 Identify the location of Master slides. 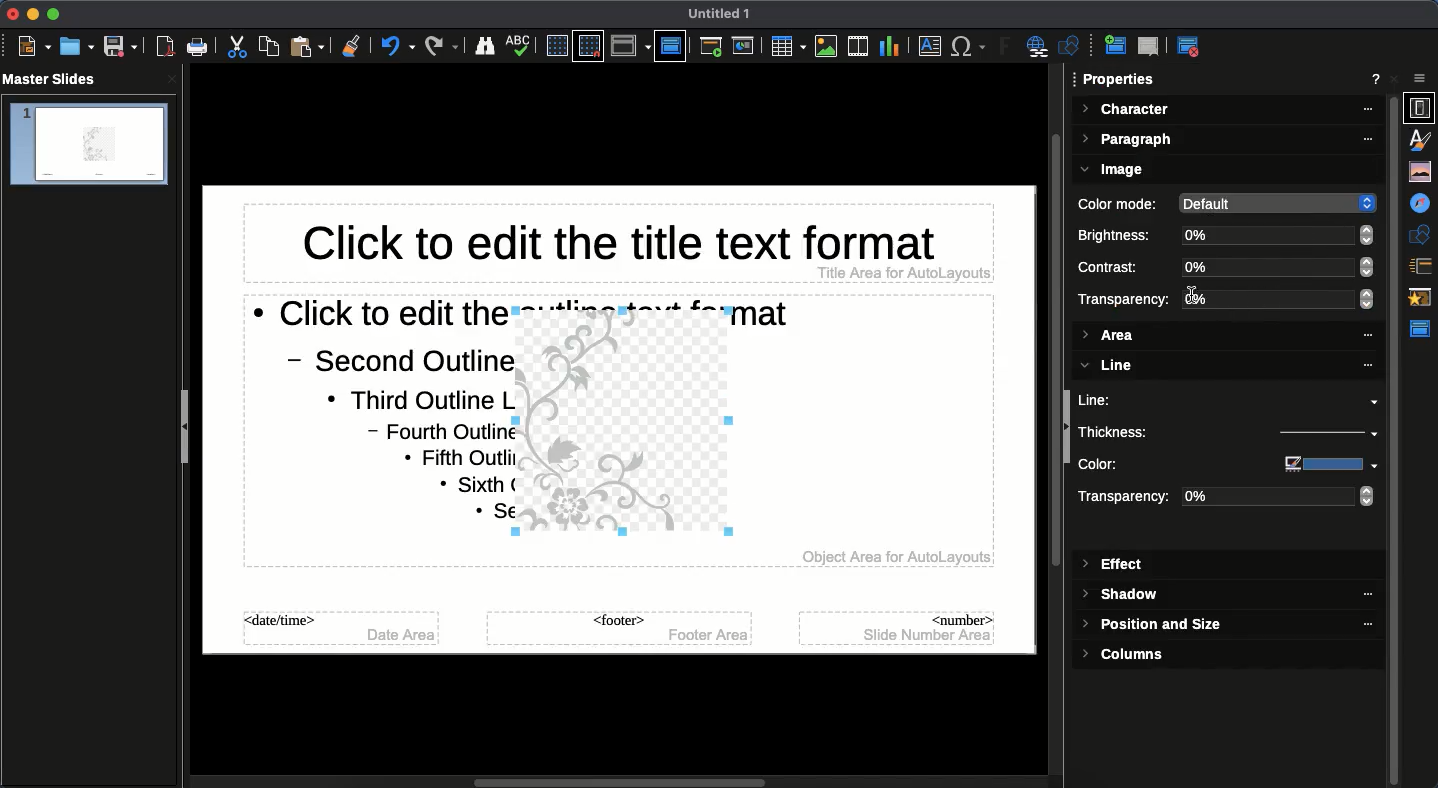
(56, 80).